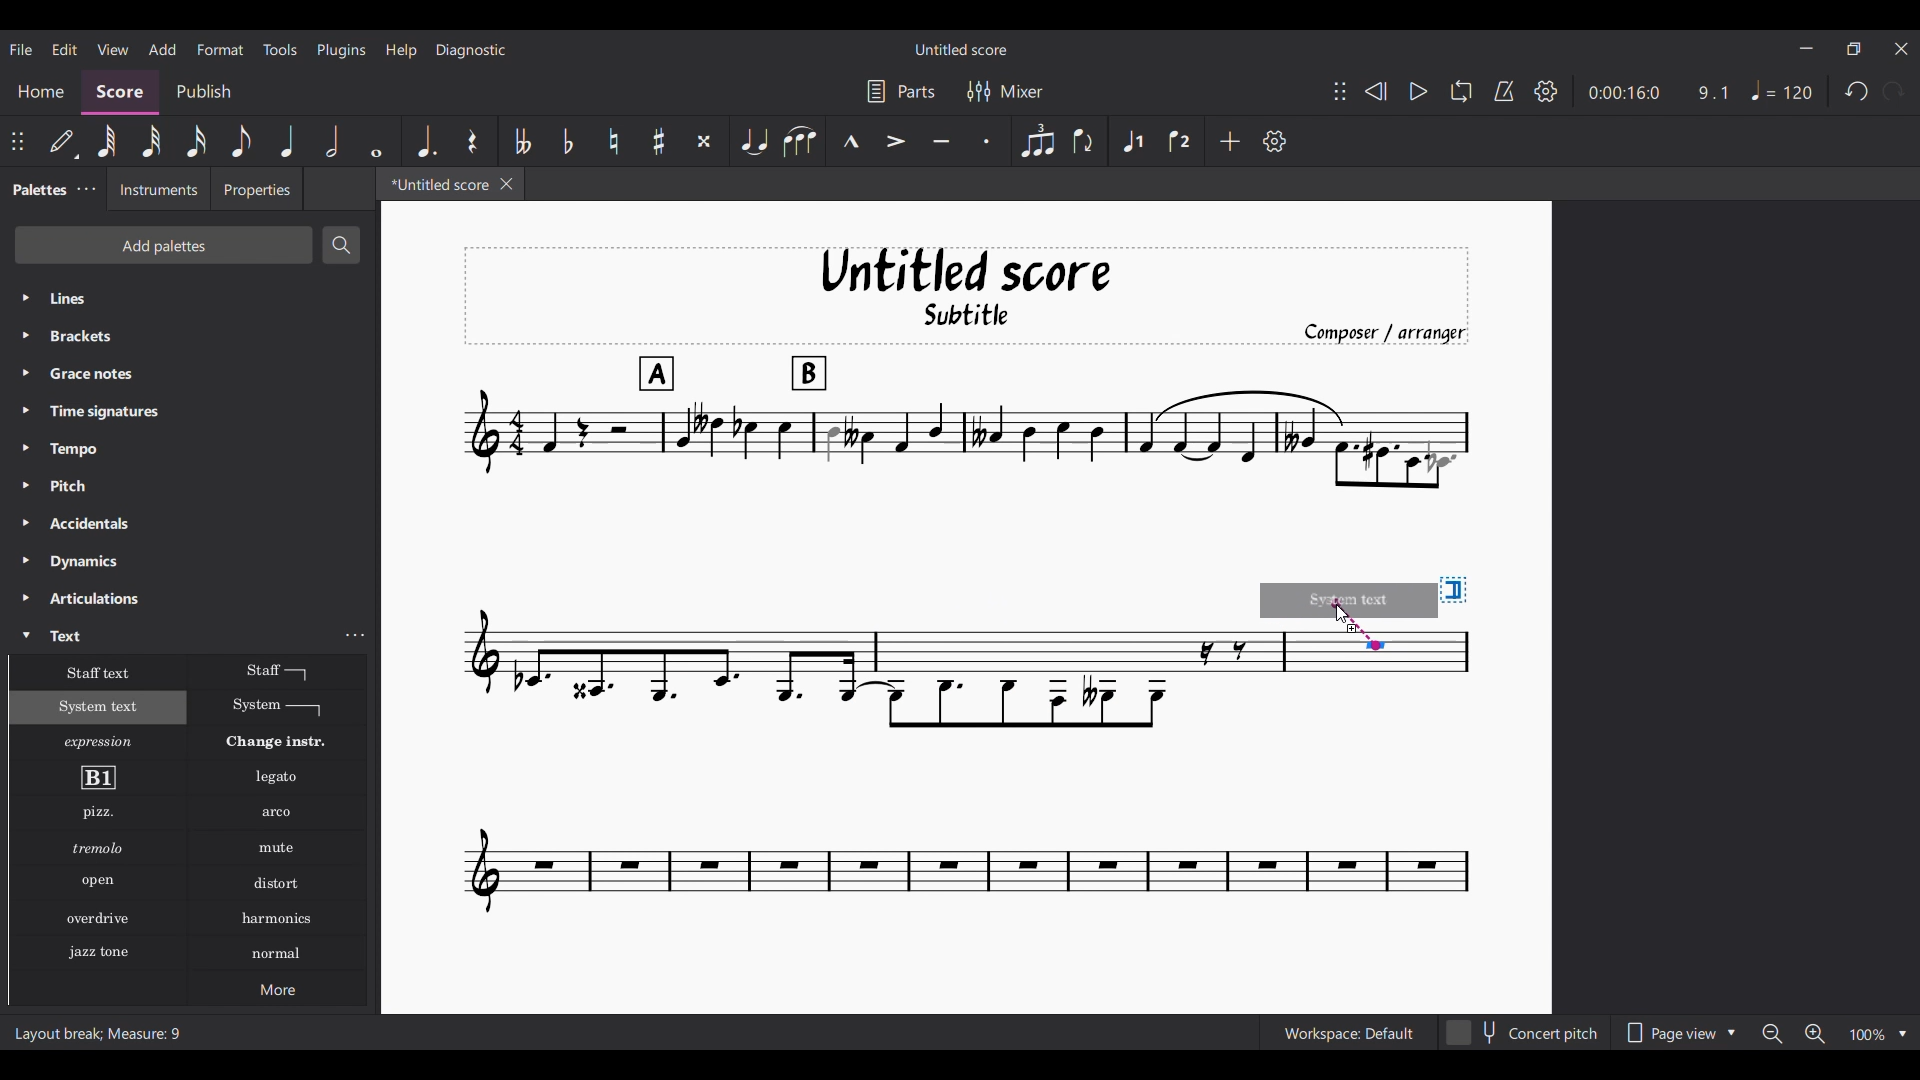 The height and width of the screenshot is (1080, 1920). Describe the element at coordinates (1853, 49) in the screenshot. I see `Show in smaller tab` at that location.